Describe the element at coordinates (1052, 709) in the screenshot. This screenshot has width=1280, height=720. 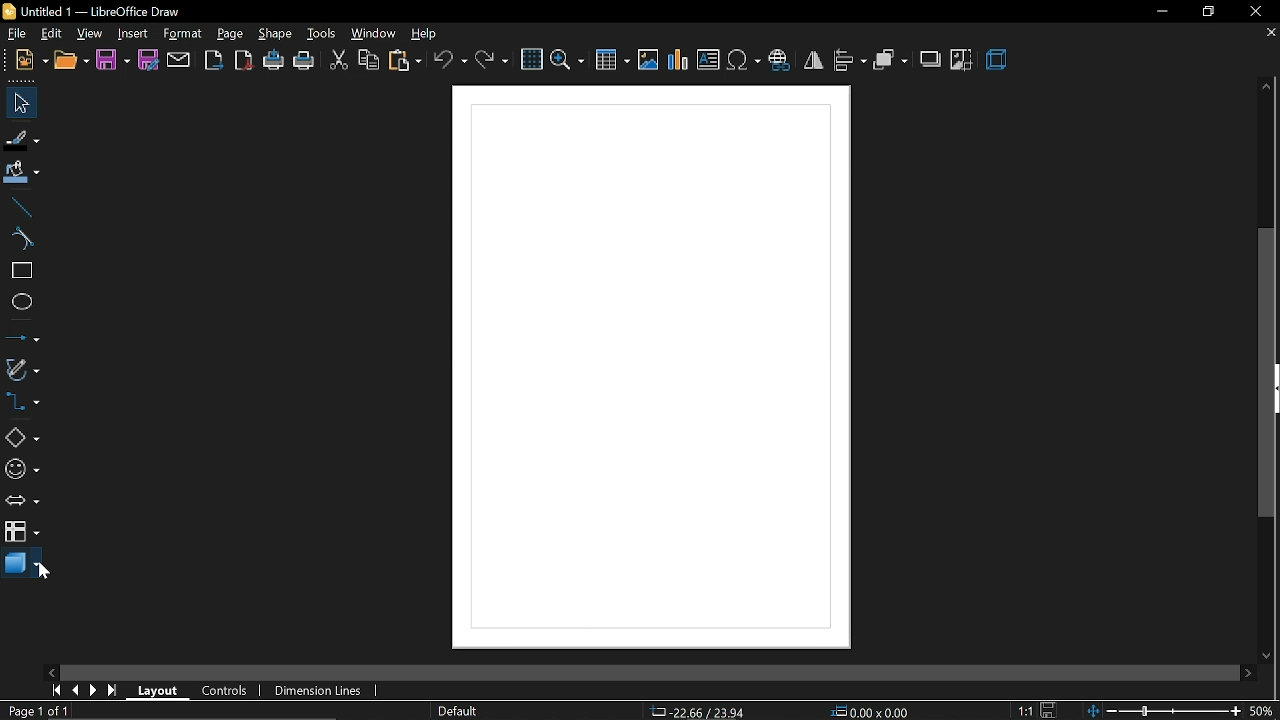
I see `save` at that location.